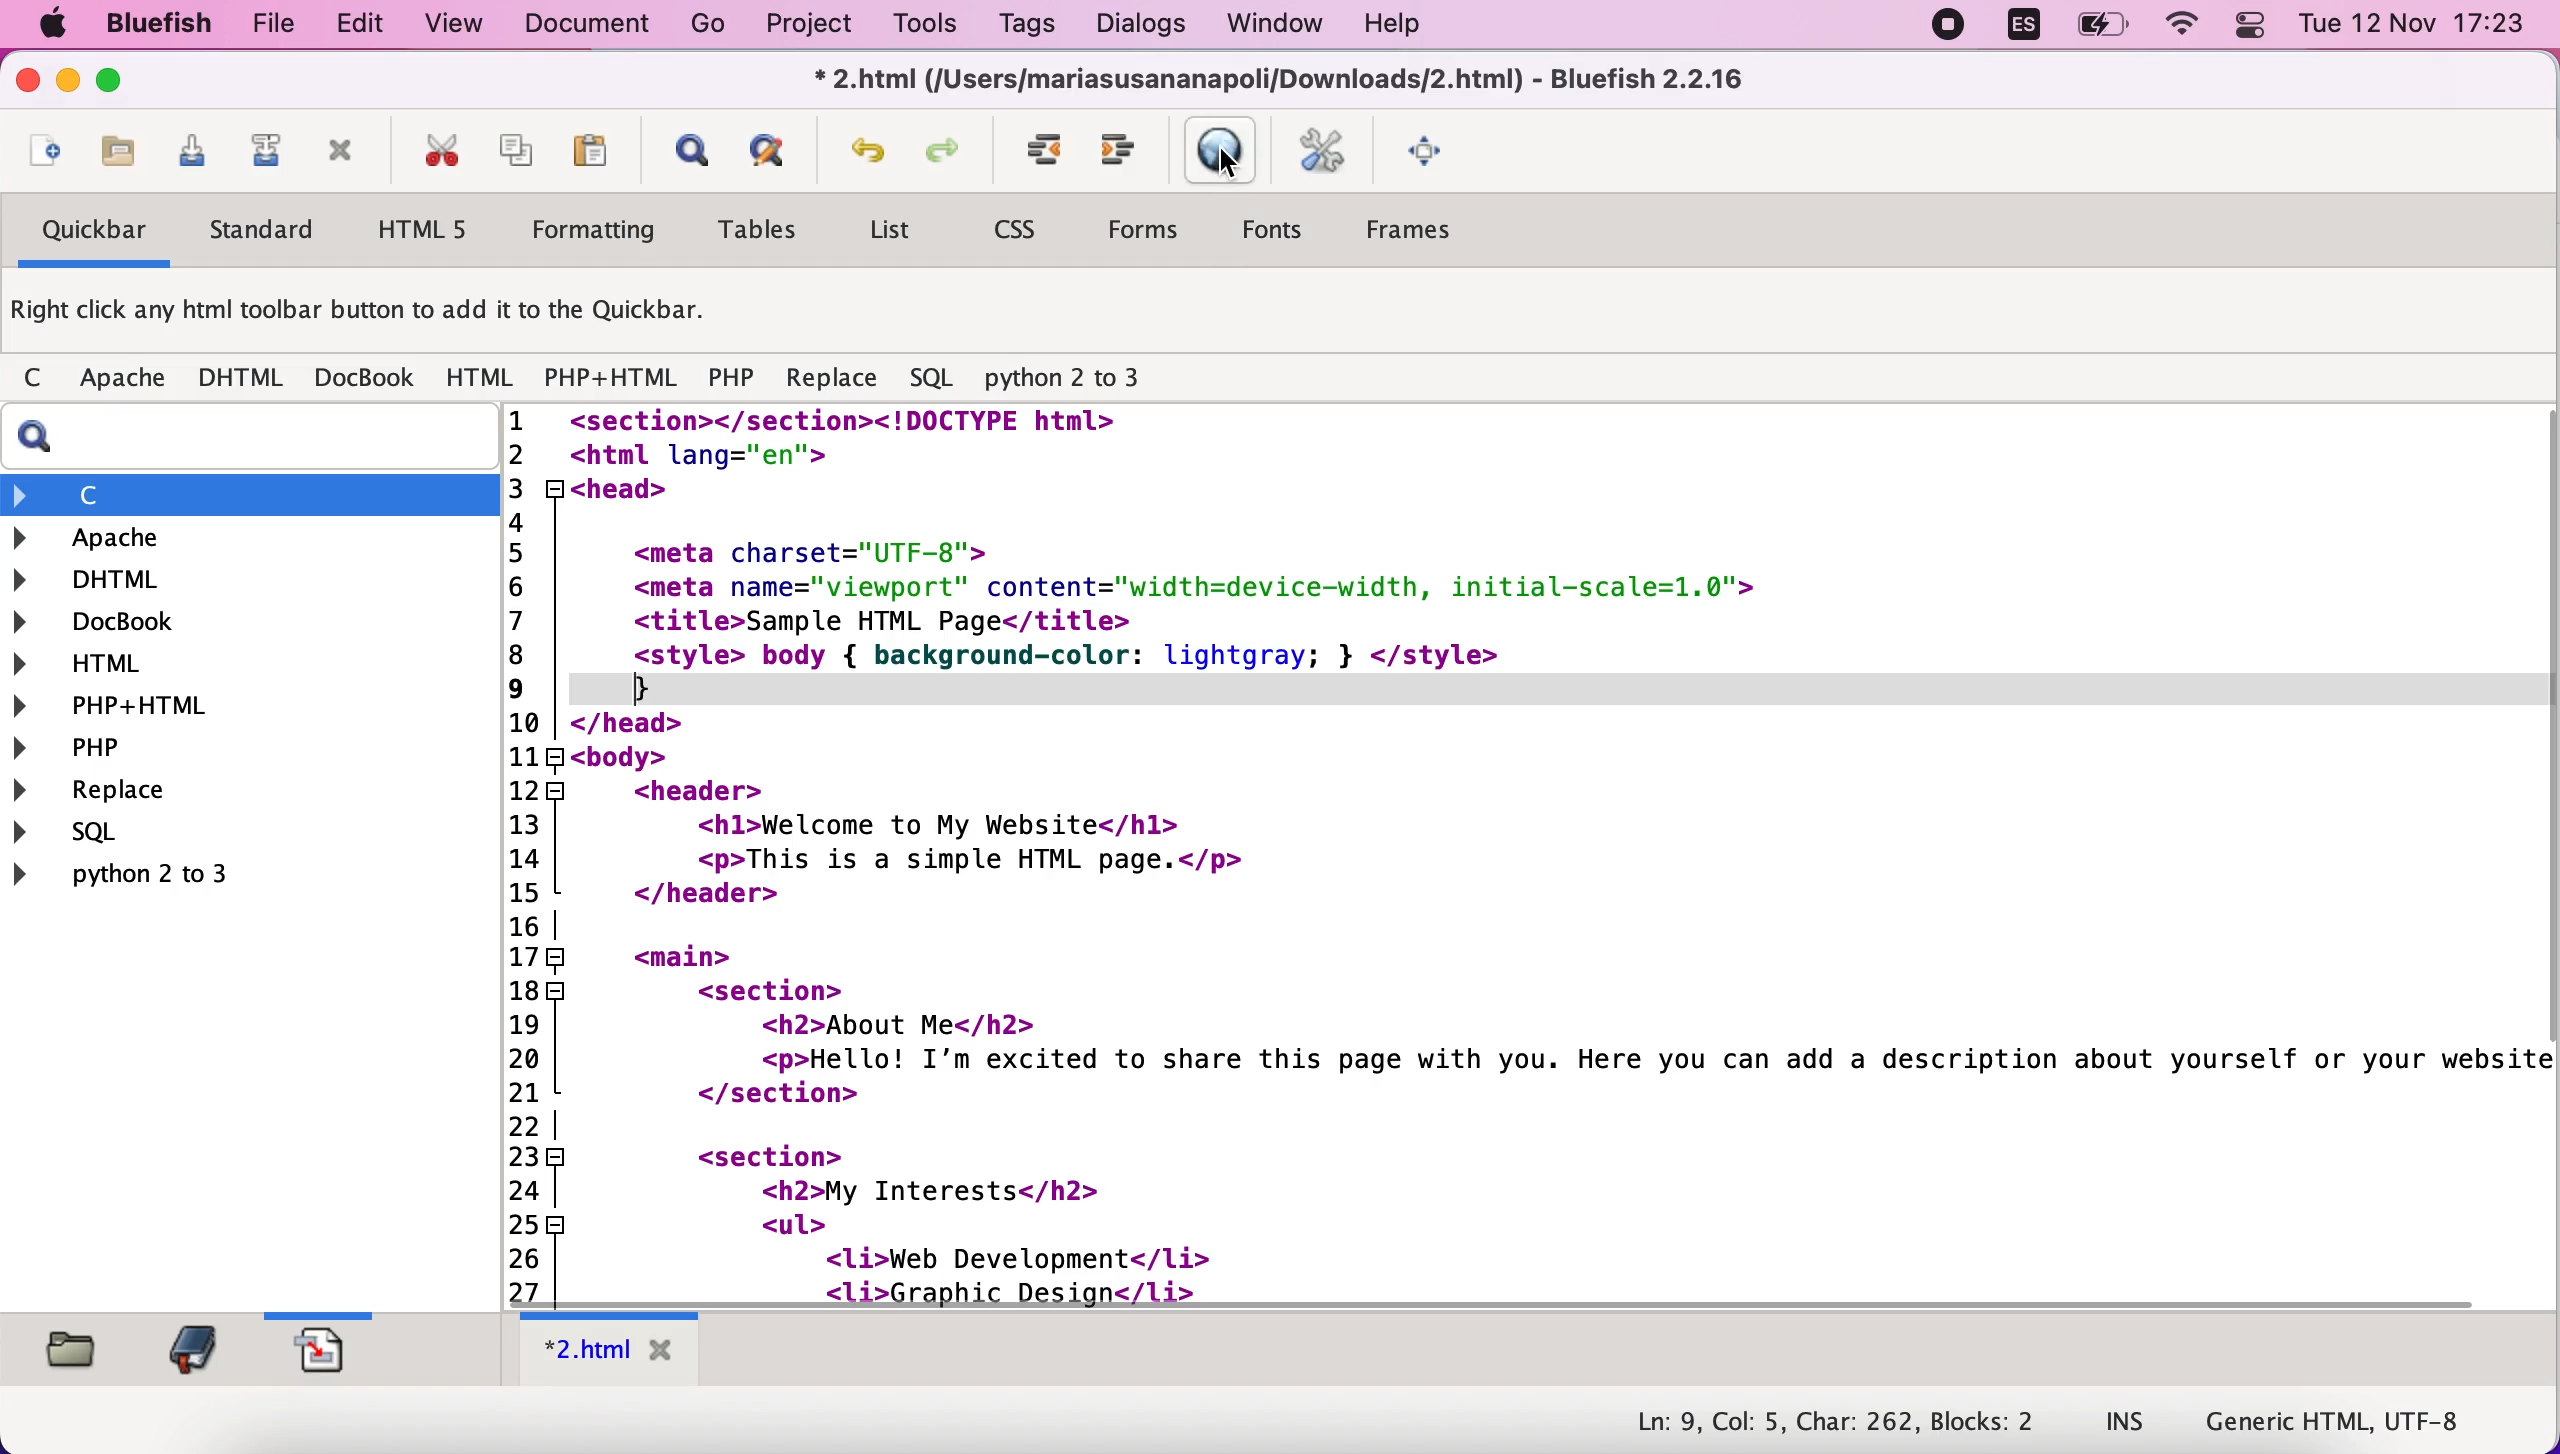  What do you see at coordinates (1510, 851) in the screenshot?
I see `1 <section></section><!DOCTYPE html>
2 <html lang="en">
3 H<head>
4
5 <meta charset="UTF-8">
6 <meta name="viewport" content="width=device-width, initial-scale=1.0">
7 <title>Sample HTML Page</title>
8 Nib body { background-color: lightgray; } </style>
9
10 | </head>
11 <body>
12 <header>
13 <hl>Welcome to My Website</hl>
14 <p>This is a simple HTML page.</p>
15 </header>
16 |
178 <main>
18 <section>
19 <h2>About Me</h2>
20 <p>Hello! I'm excited to share this page with you. Here you can add a description about yourself or your websi
21 </section>
22 |
23 <section>
ij <h2>My Interests</h2>
25 <ul>
26 <li>Web Development</li>
<li> i ian</1i>` at bounding box center [1510, 851].